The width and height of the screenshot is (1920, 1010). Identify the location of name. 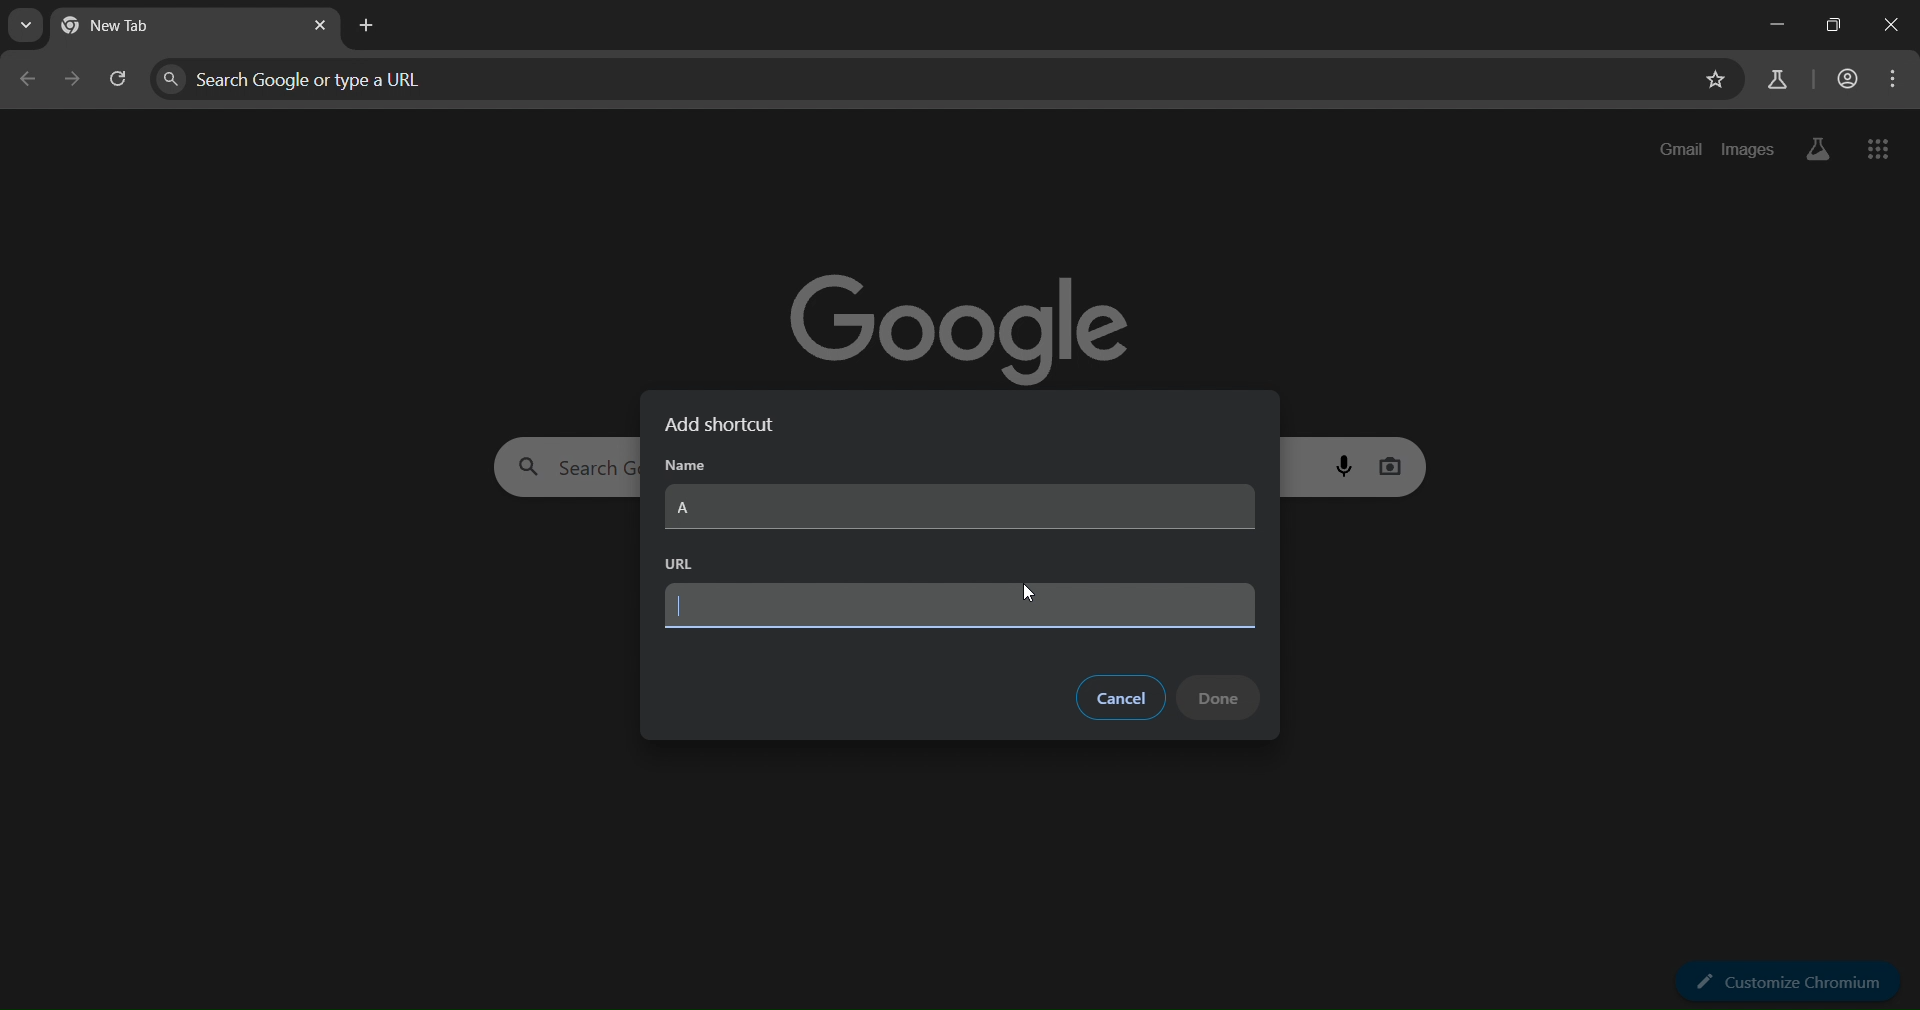
(688, 465).